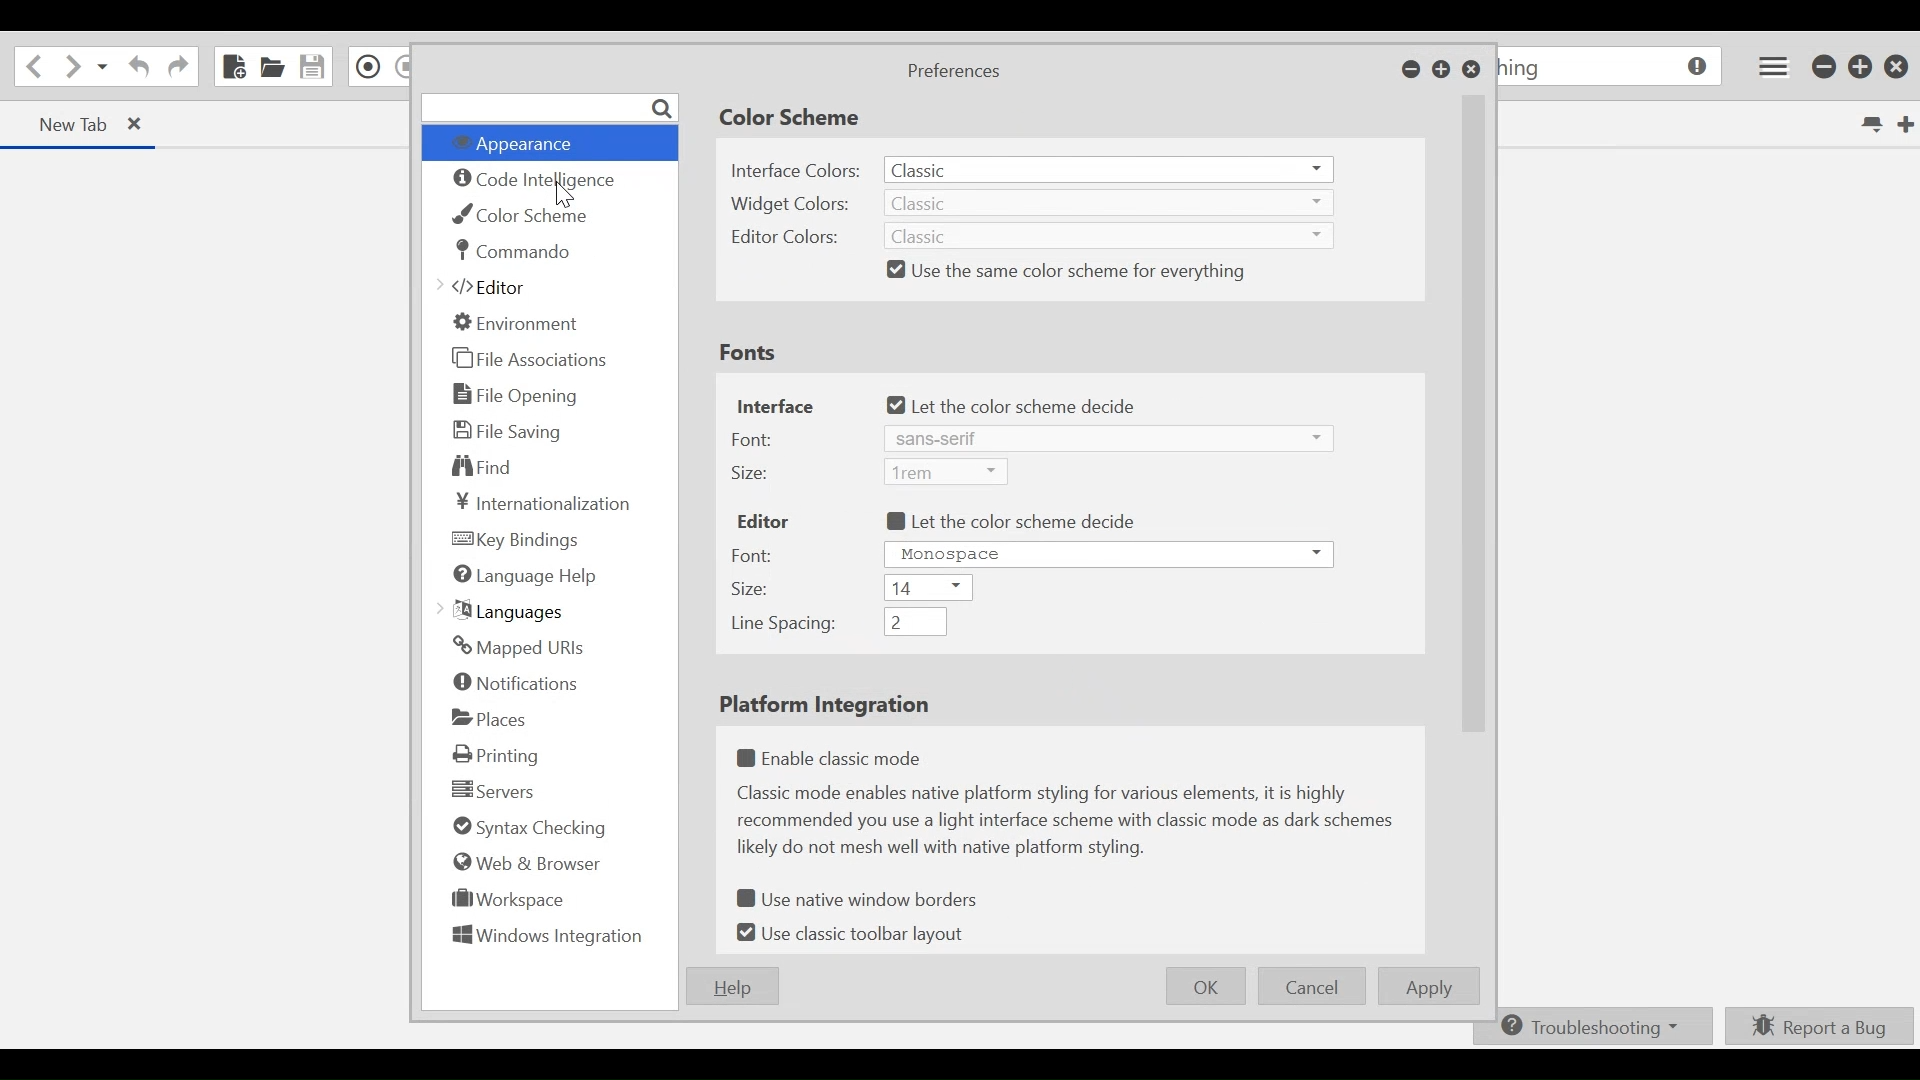 The width and height of the screenshot is (1920, 1080). I want to click on Fonts, so click(747, 352).